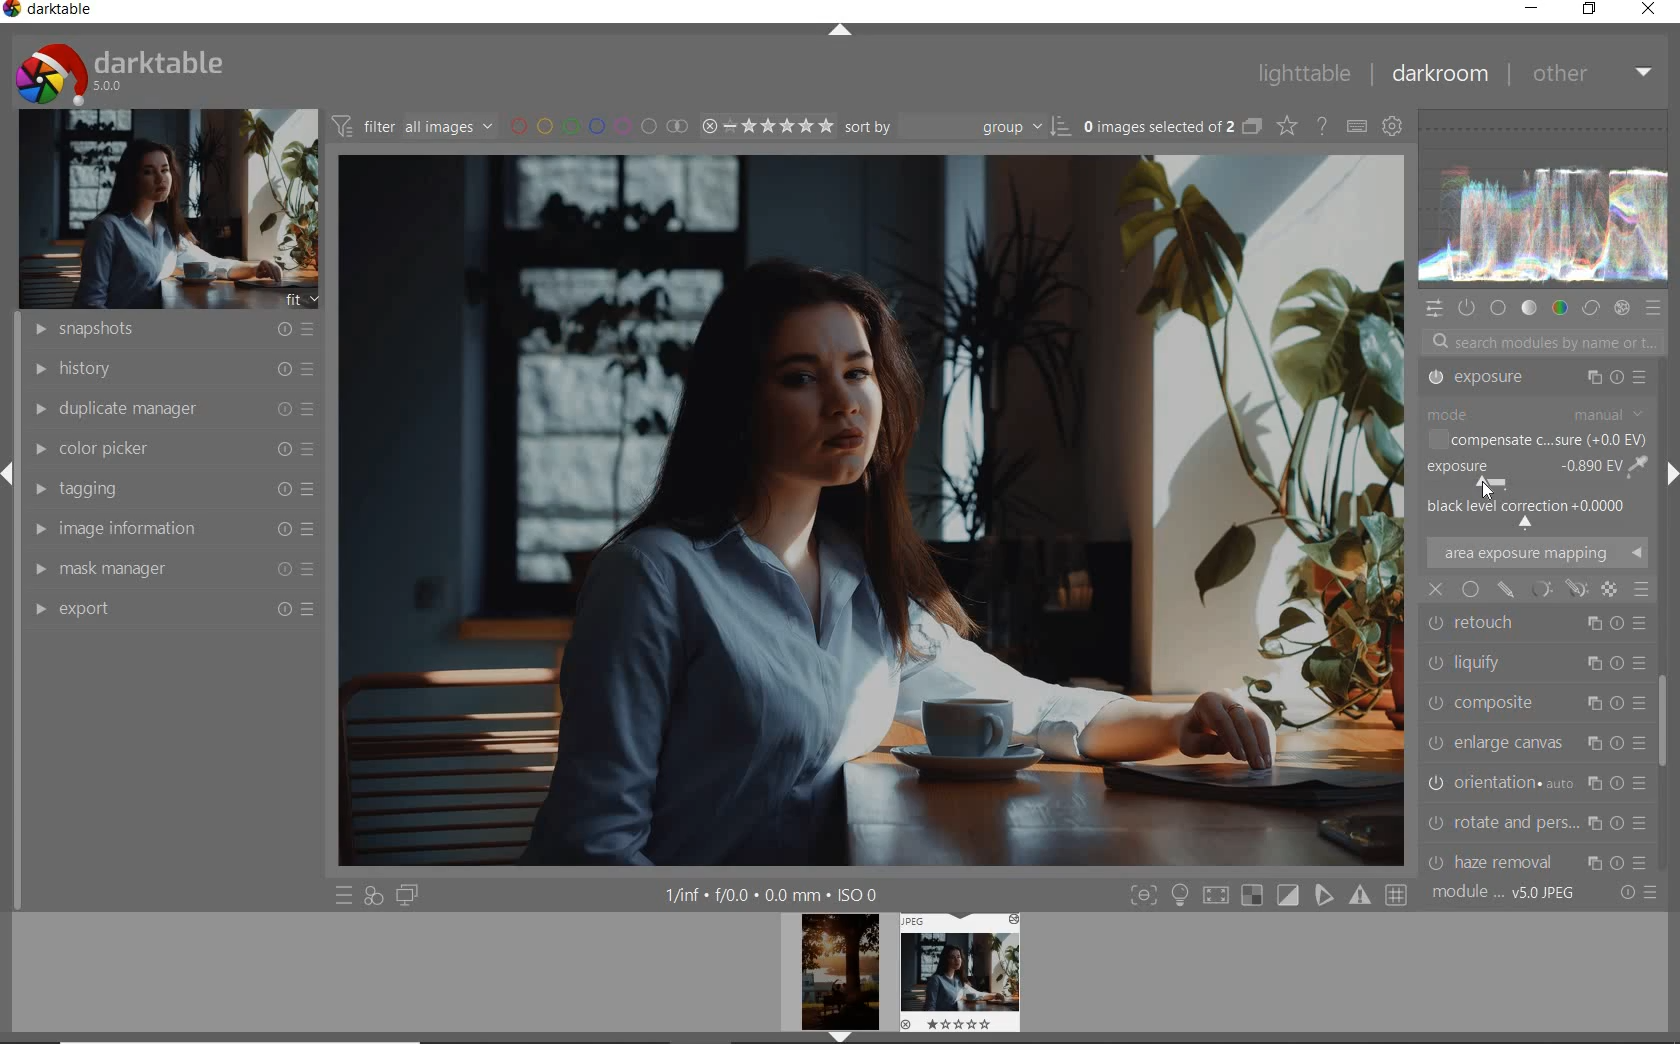 The width and height of the screenshot is (1680, 1044). What do you see at coordinates (1065, 666) in the screenshot?
I see `selected area` at bounding box center [1065, 666].